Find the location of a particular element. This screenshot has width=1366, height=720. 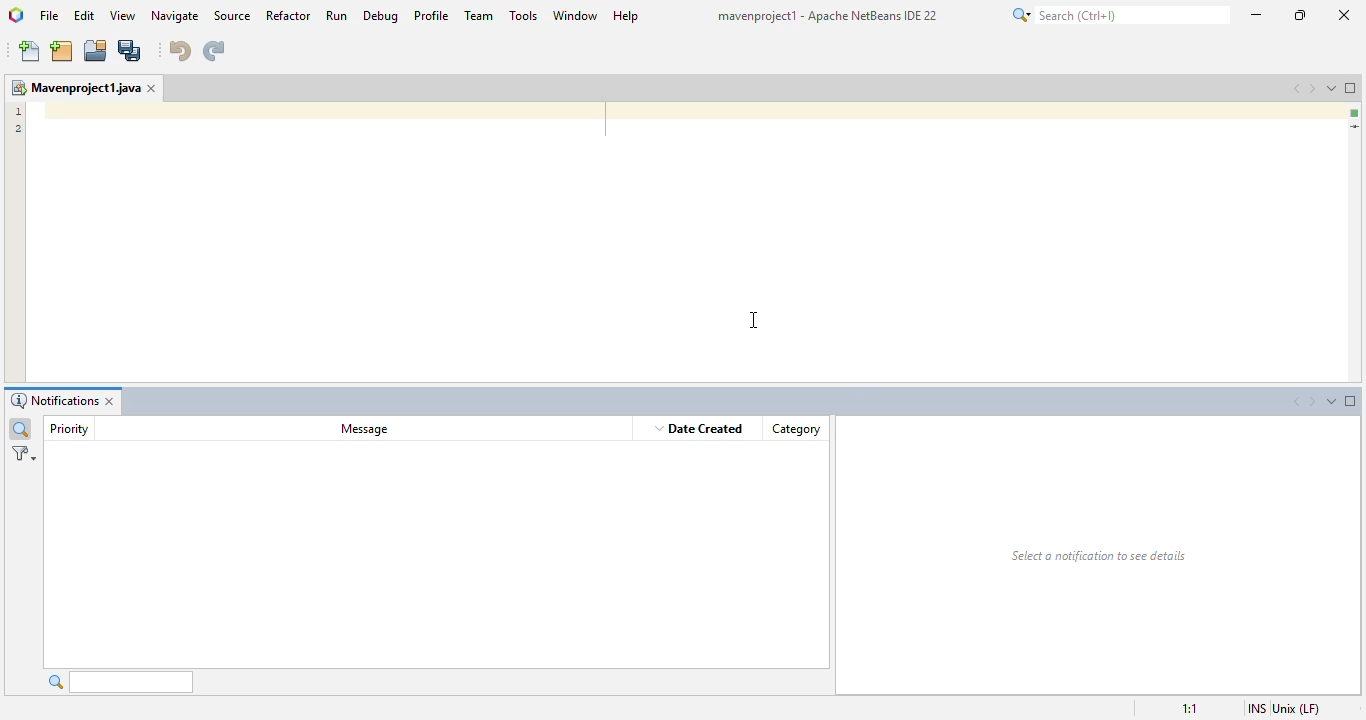

profile is located at coordinates (433, 15).